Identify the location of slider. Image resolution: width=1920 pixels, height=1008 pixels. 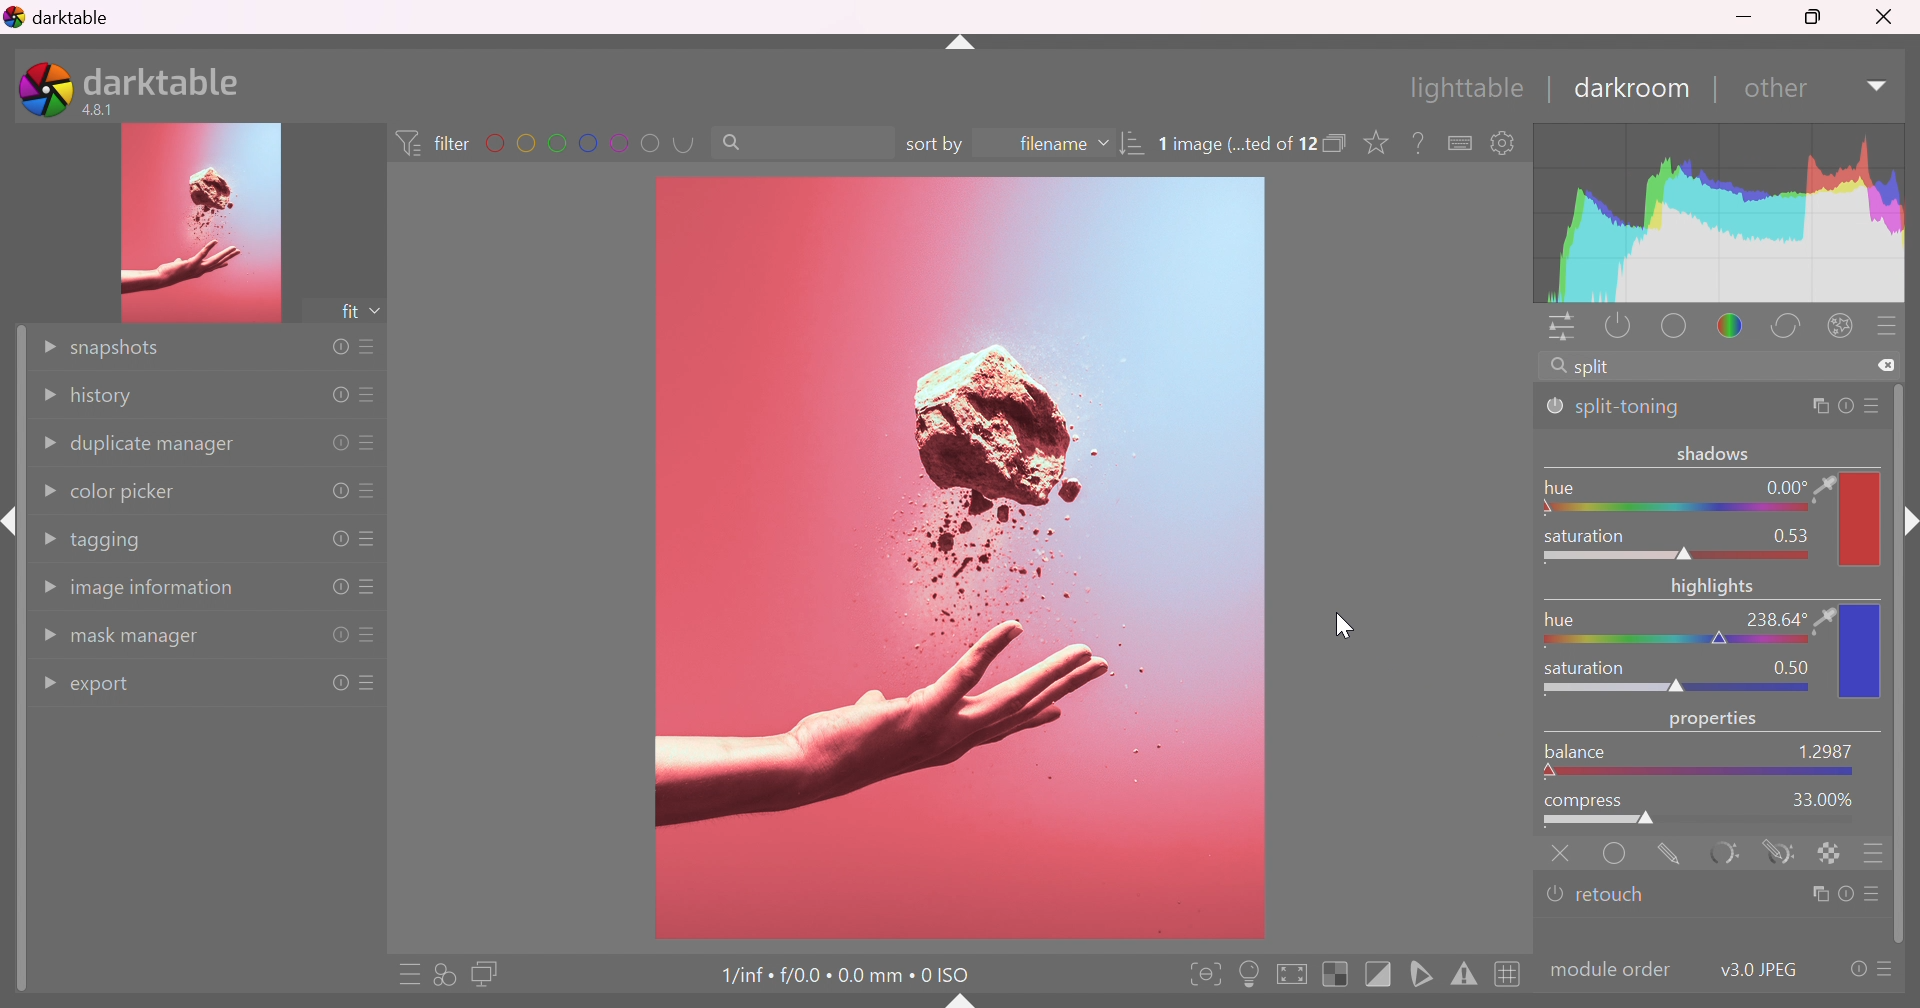
(1687, 642).